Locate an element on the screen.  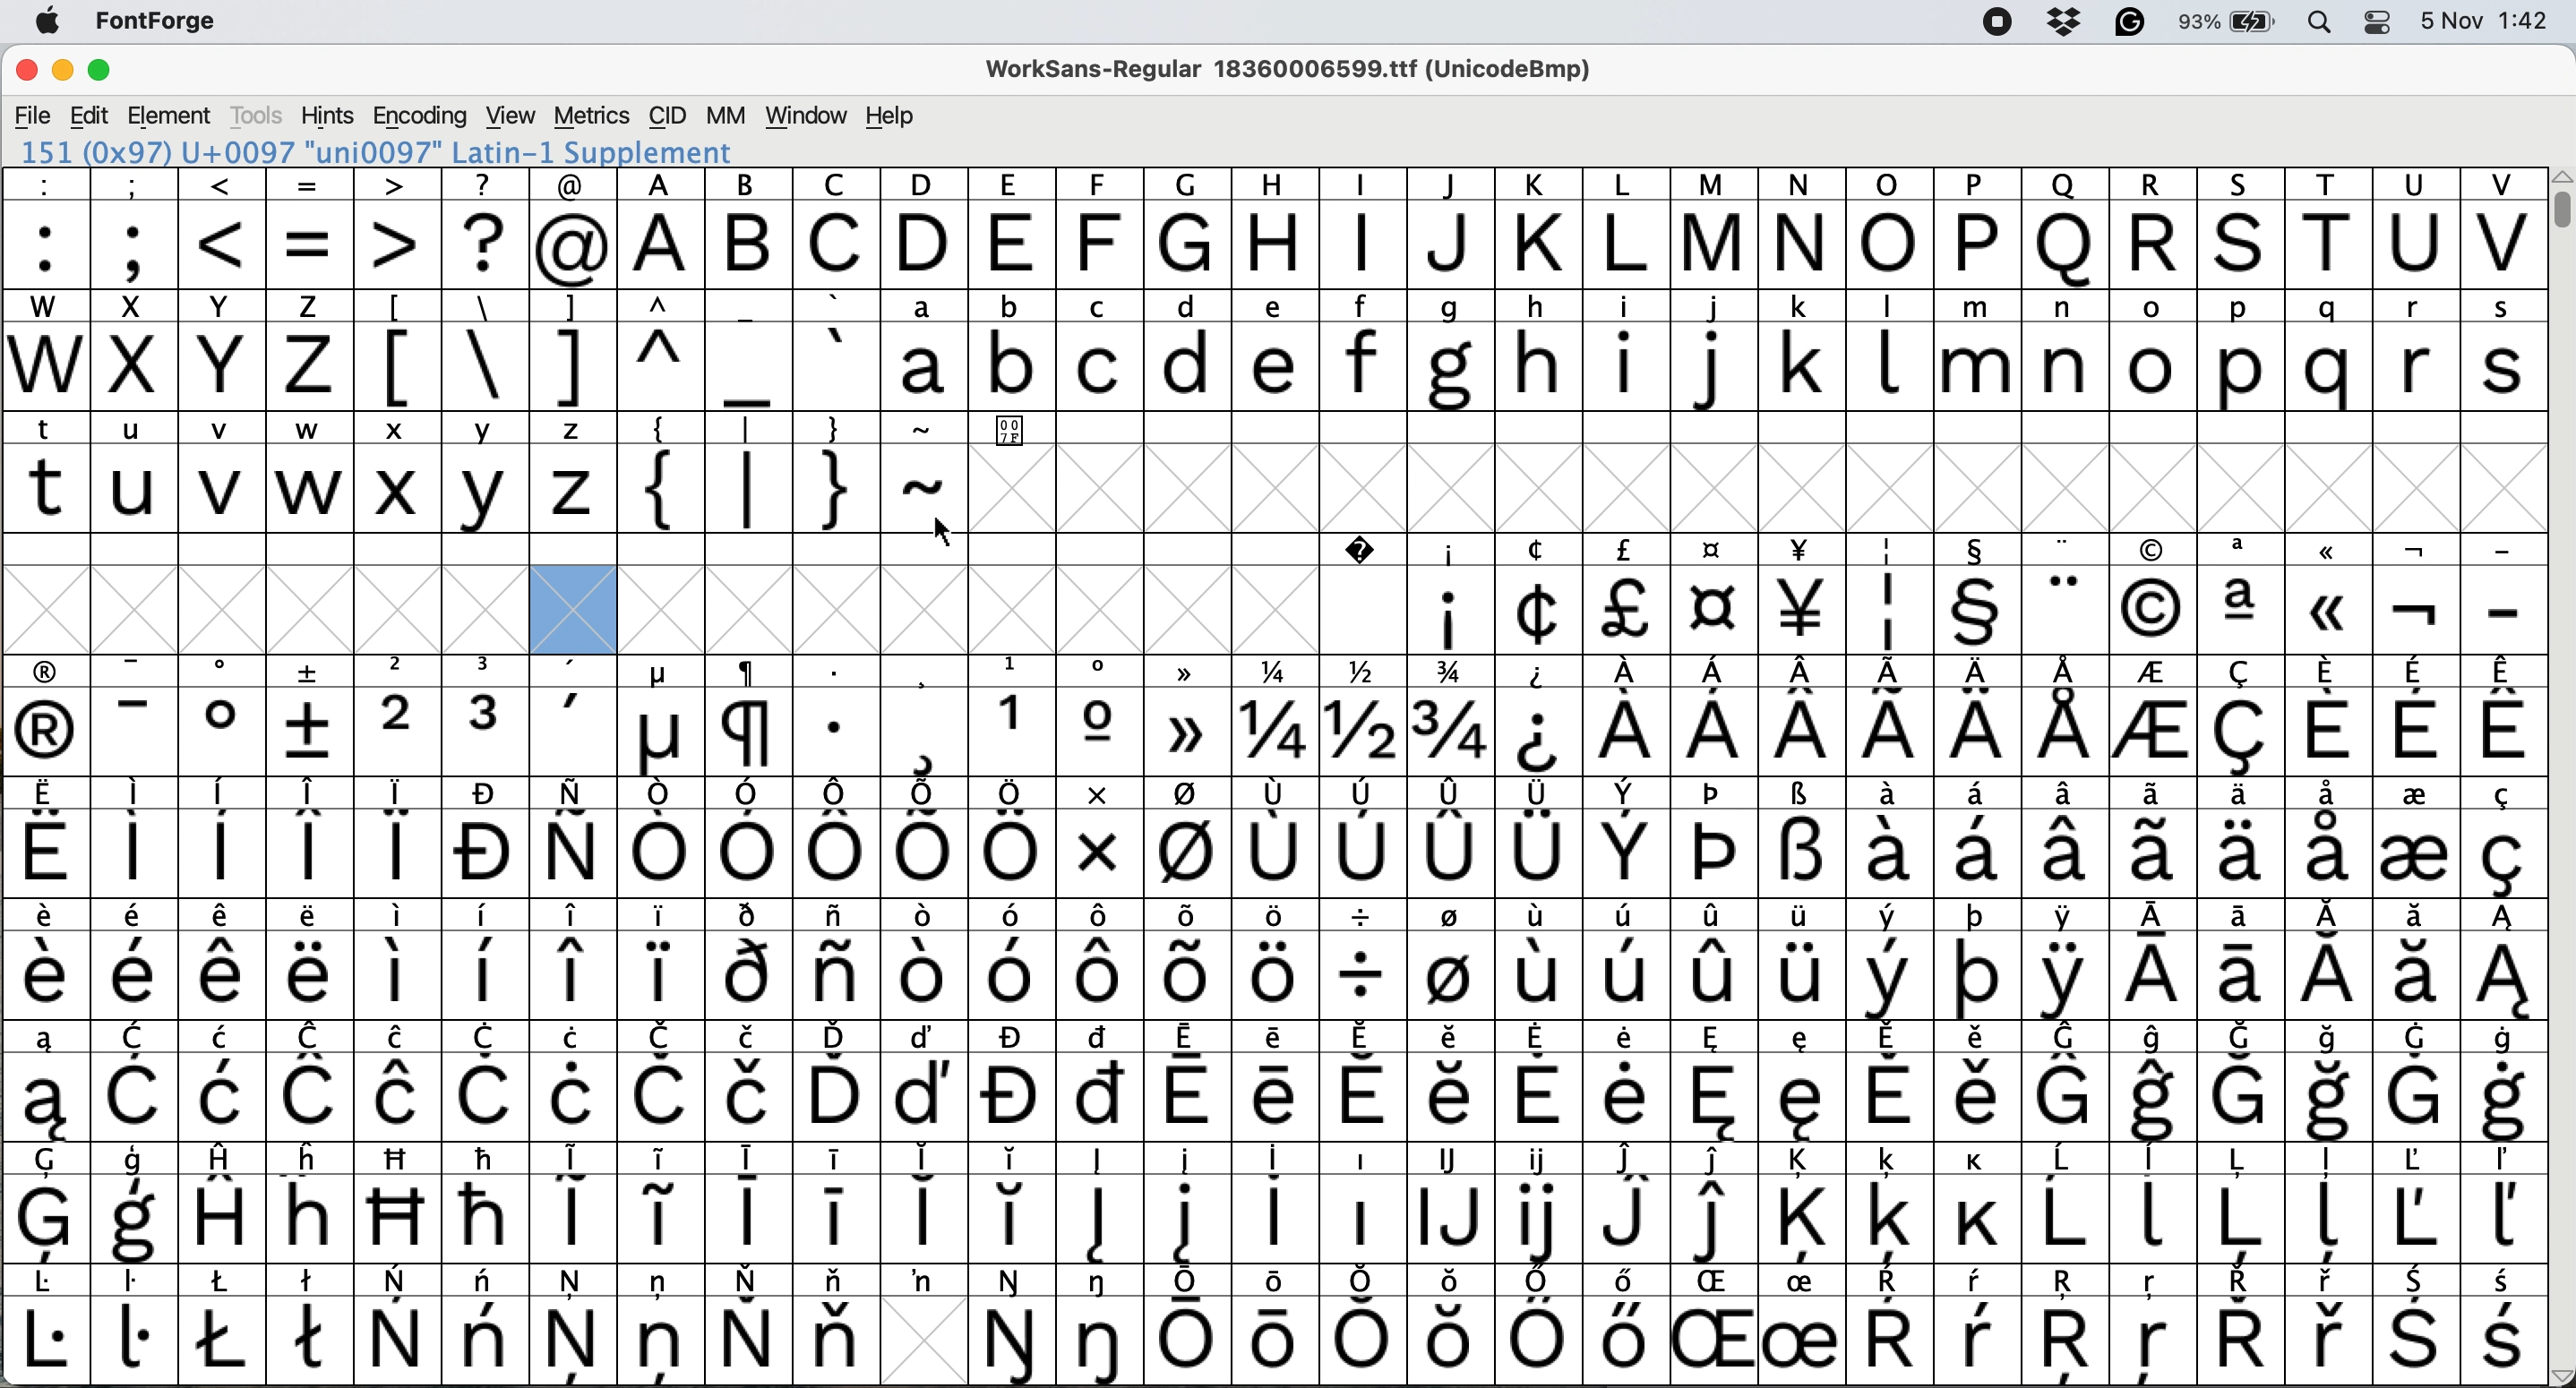
symbol is located at coordinates (1099, 960).